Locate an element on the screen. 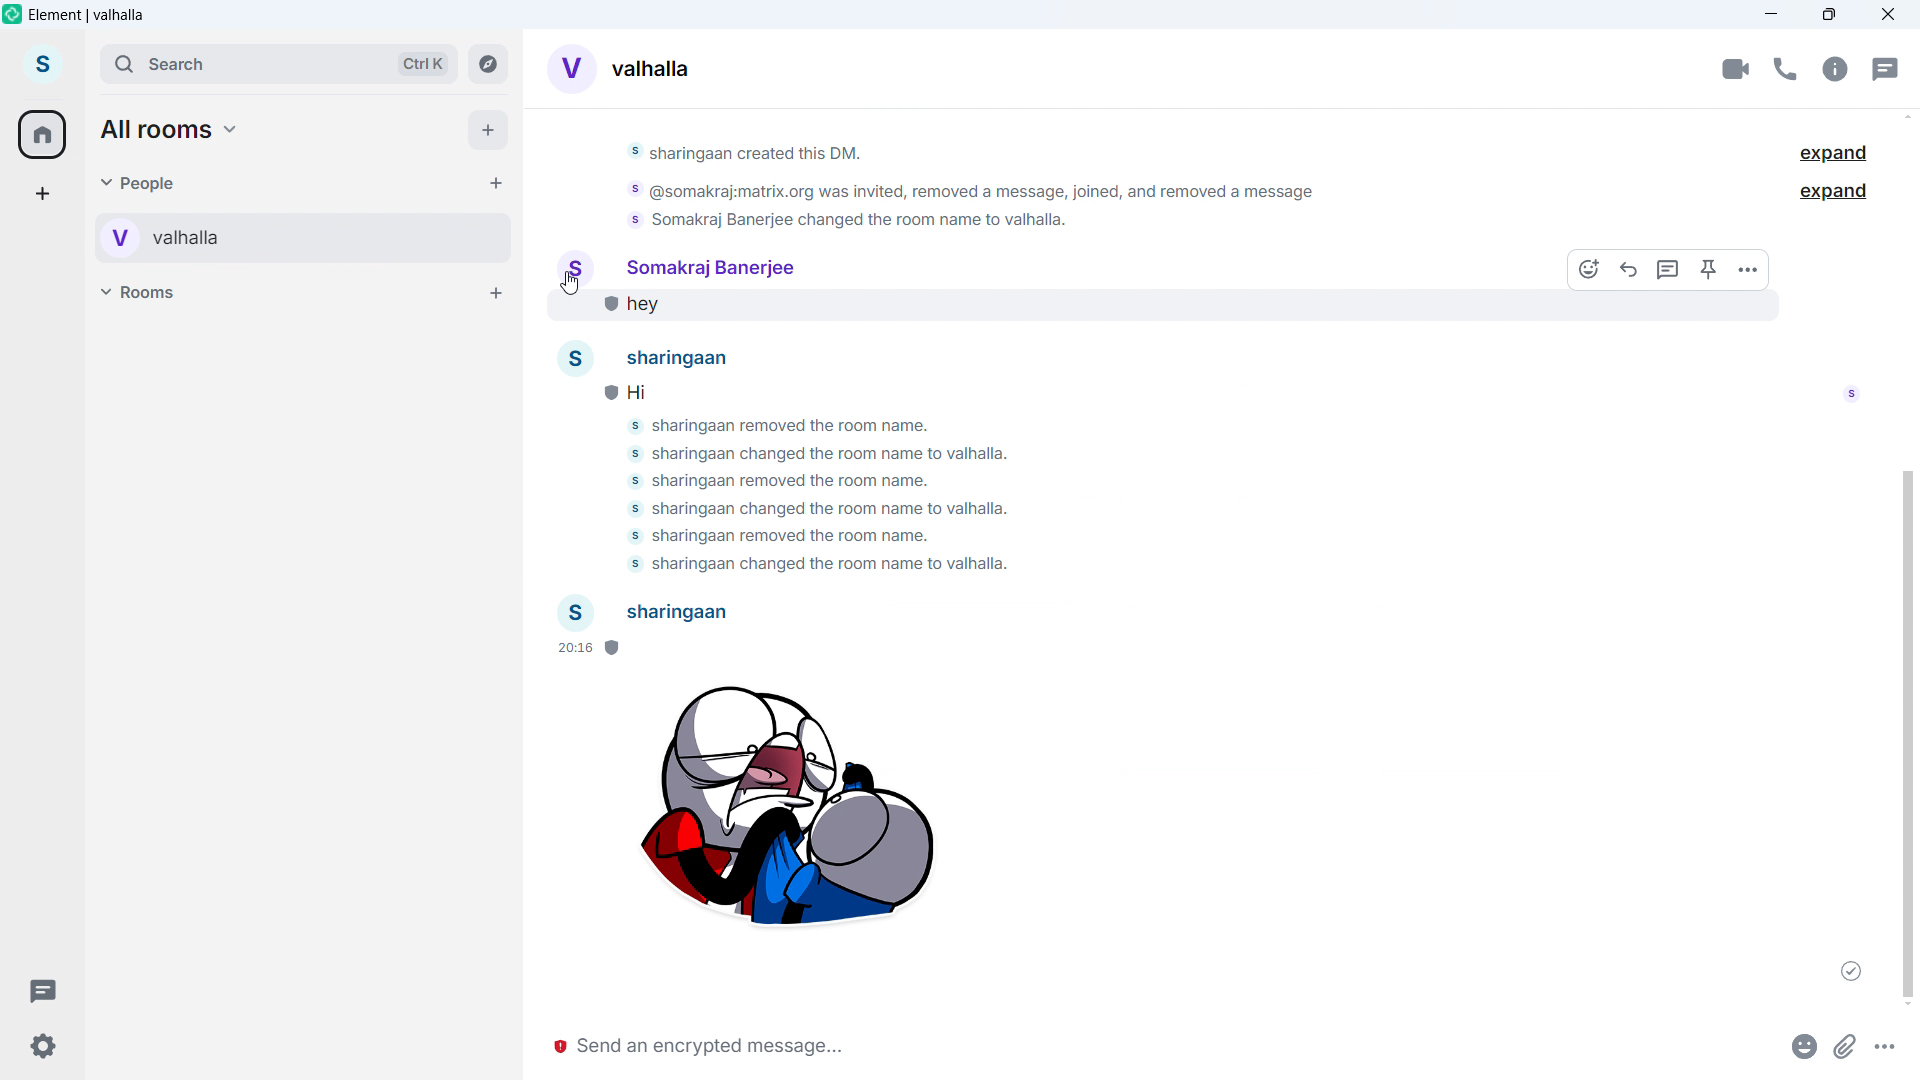  Hi is located at coordinates (661, 390).